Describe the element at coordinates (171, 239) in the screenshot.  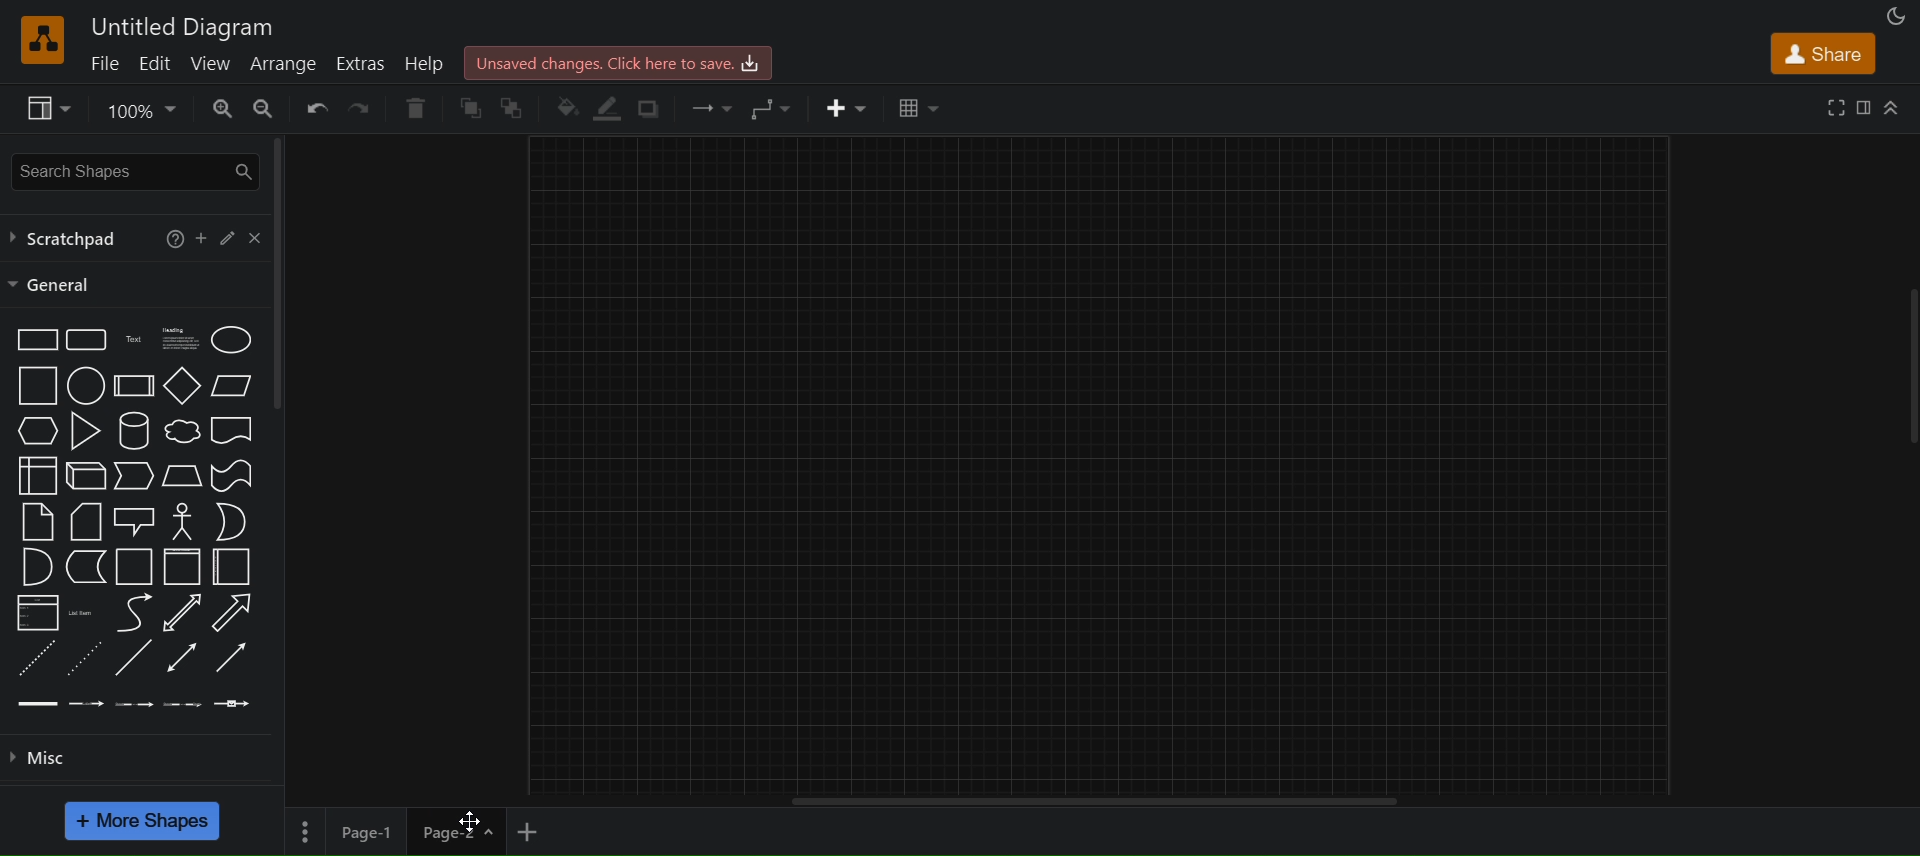
I see `help` at that location.